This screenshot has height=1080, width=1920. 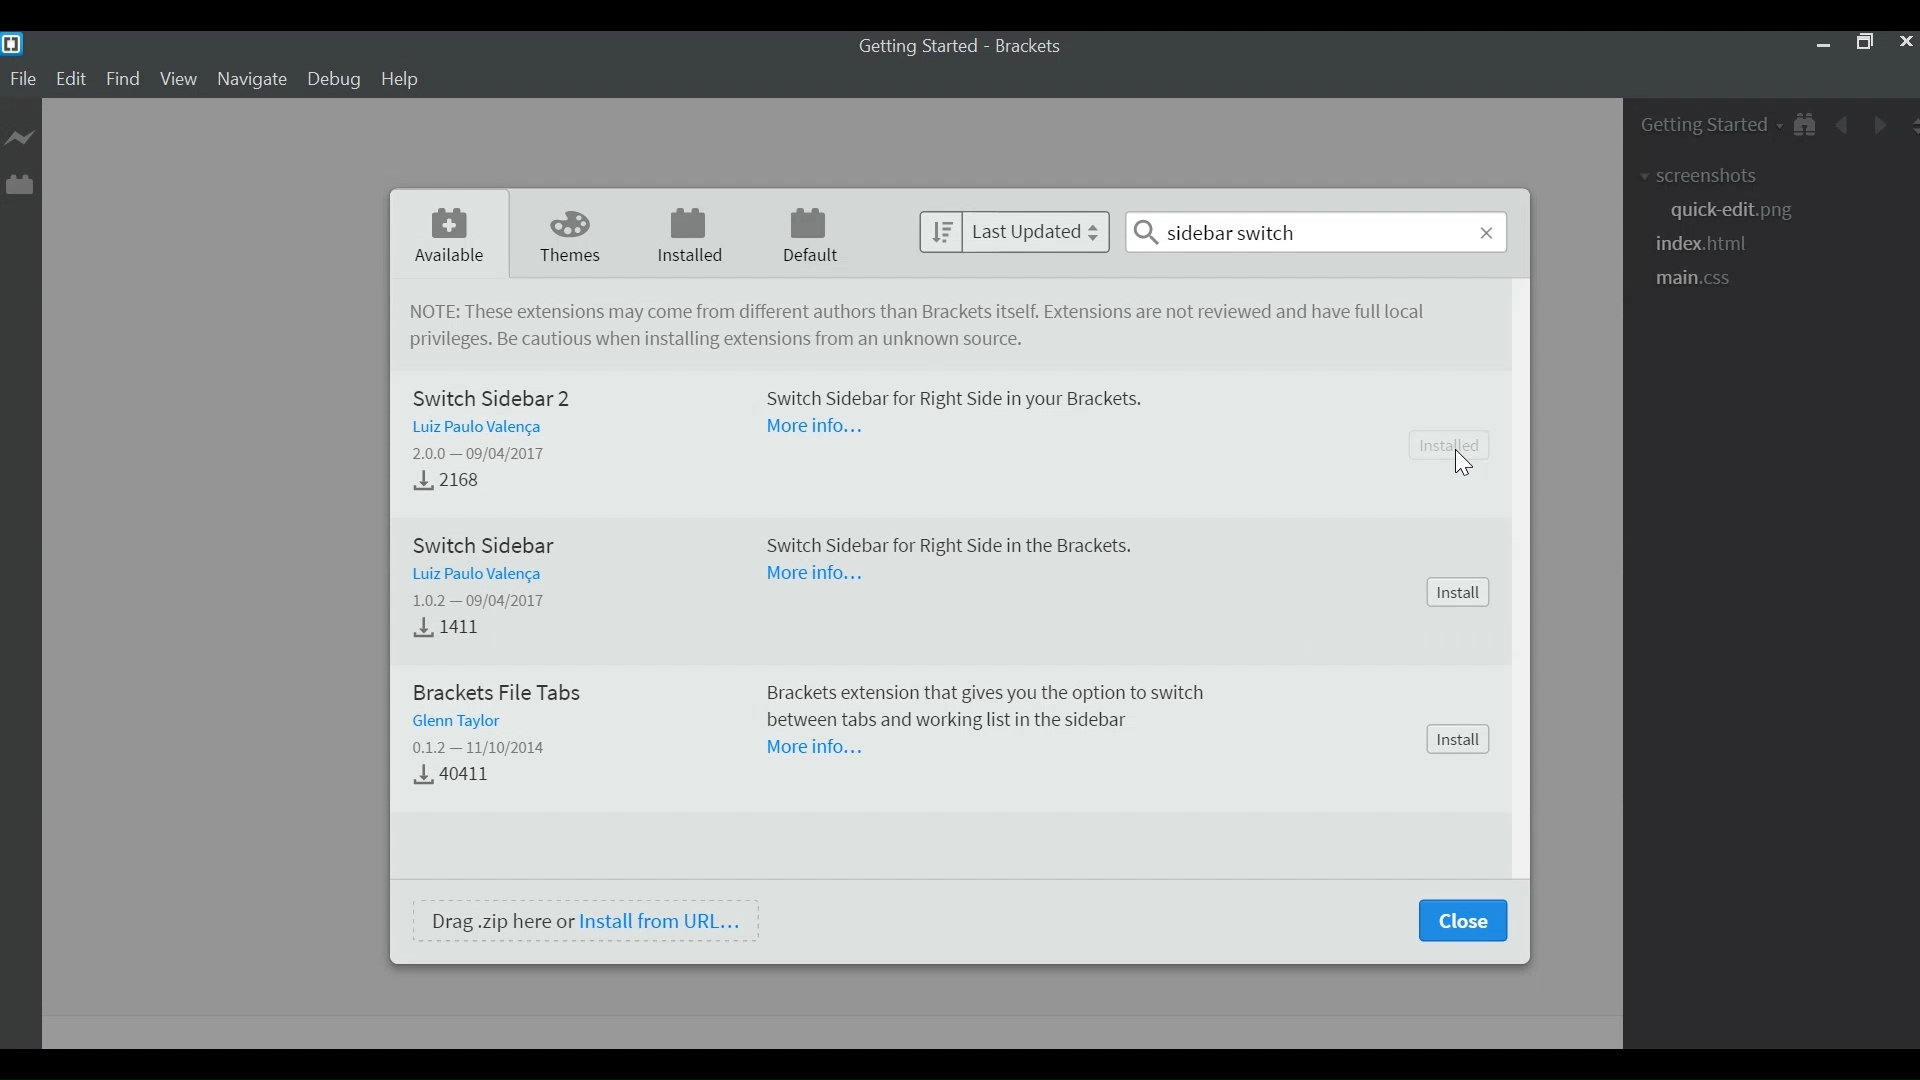 I want to click on File, so click(x=22, y=79).